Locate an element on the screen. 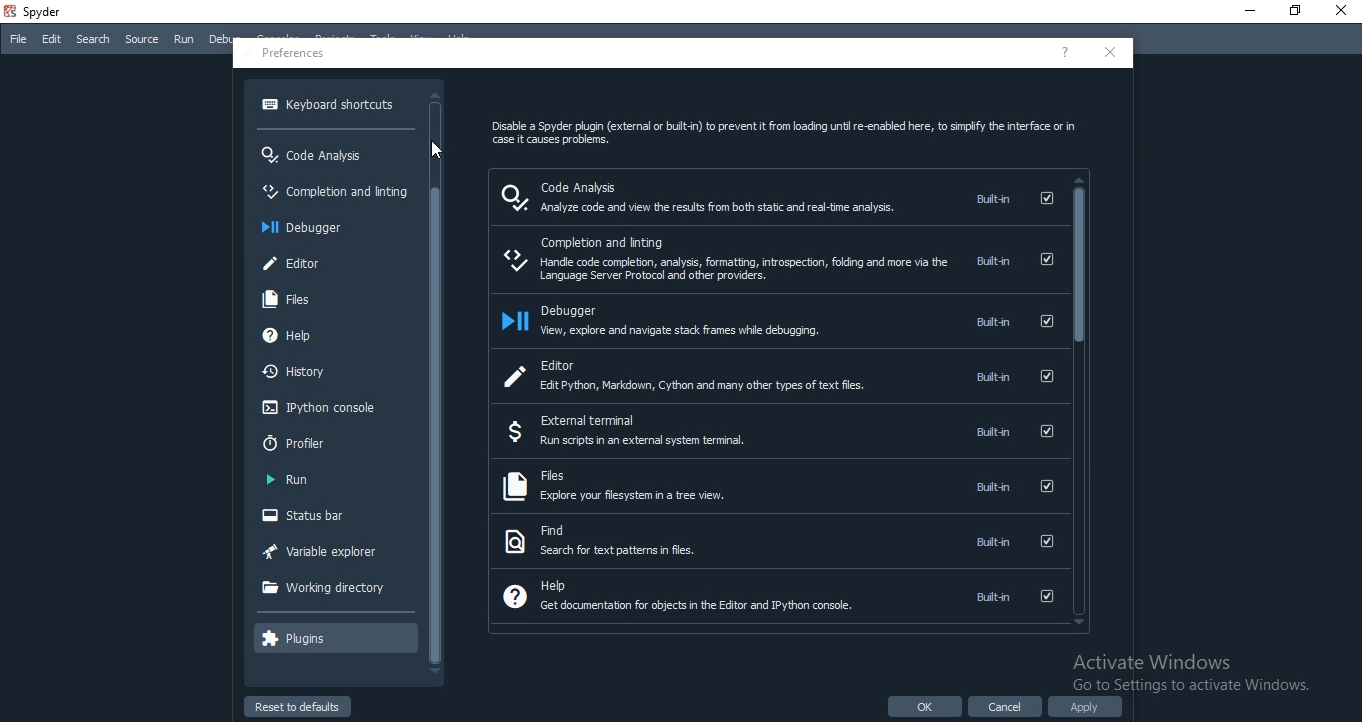  find is located at coordinates (777, 541).